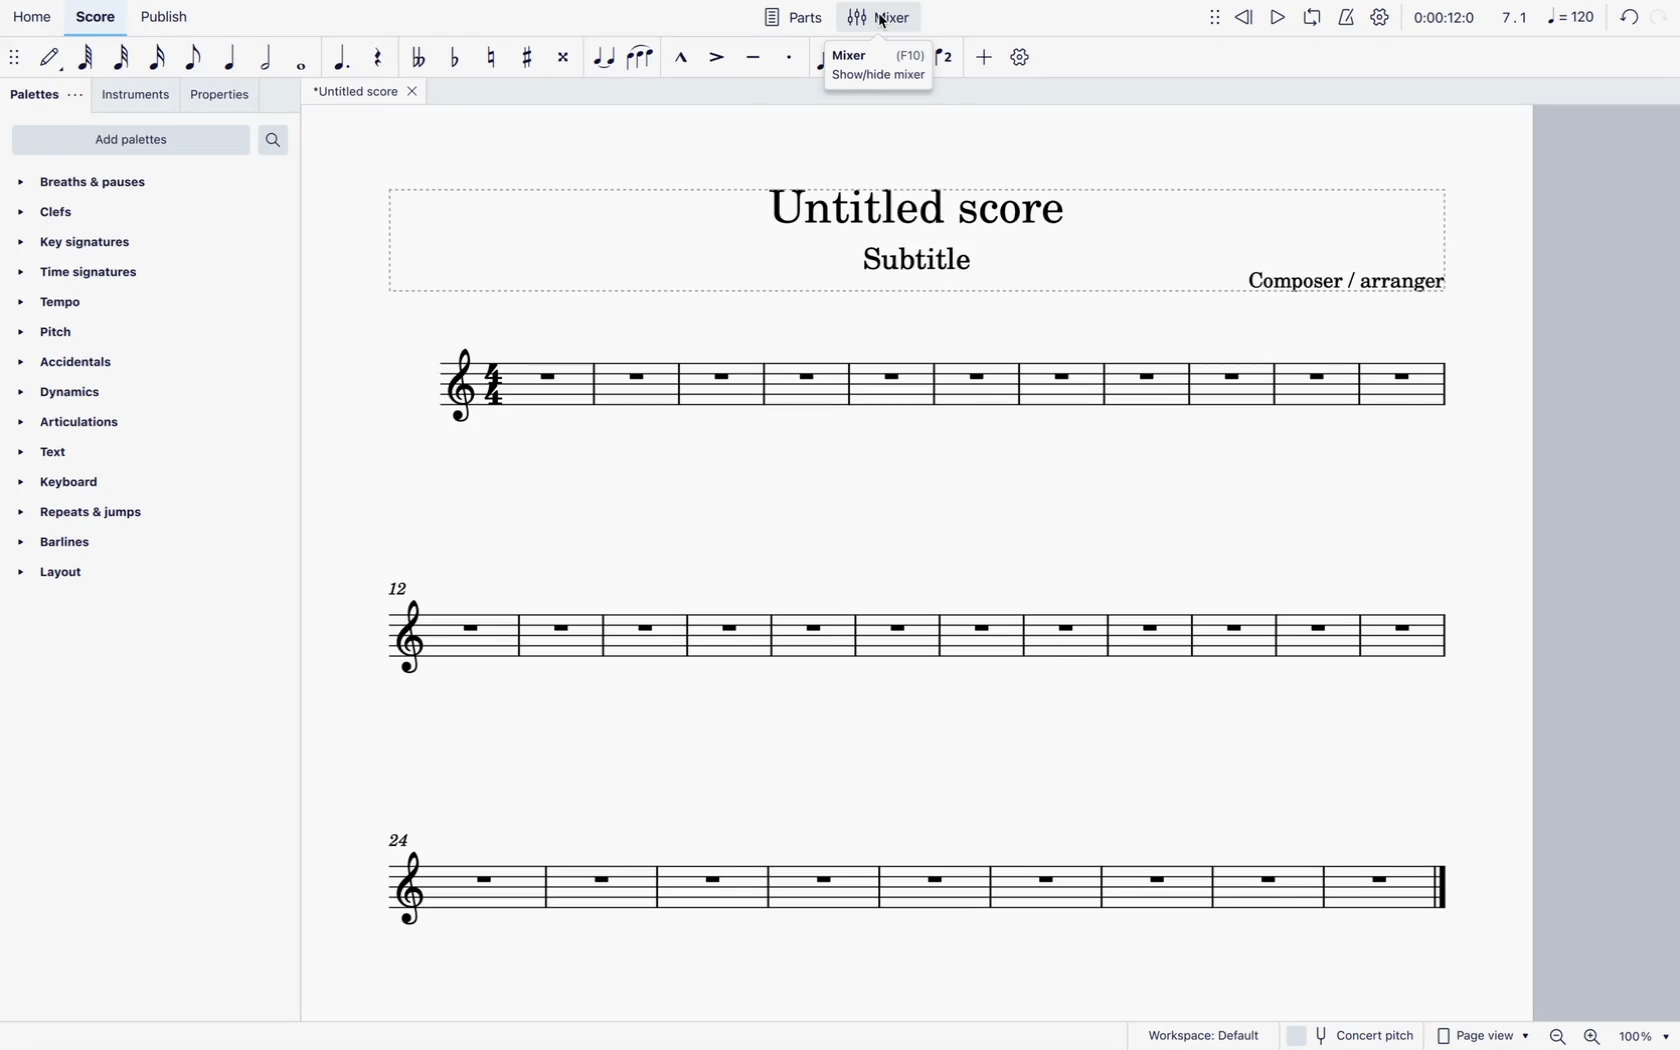  What do you see at coordinates (105, 452) in the screenshot?
I see `text` at bounding box center [105, 452].